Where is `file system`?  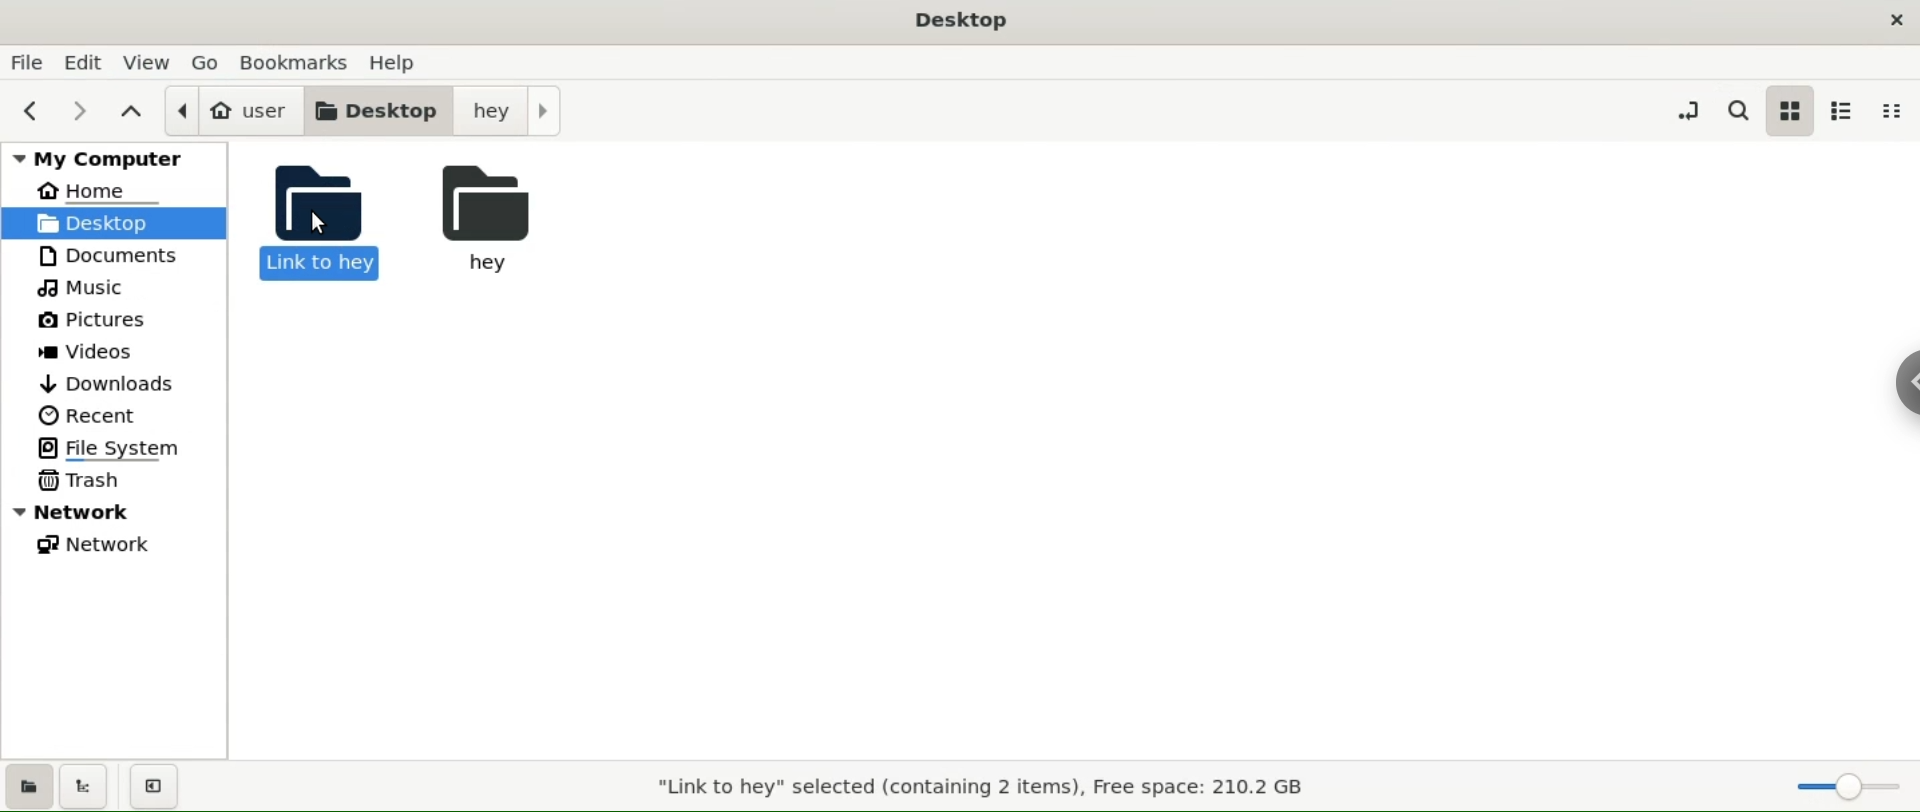
file system is located at coordinates (112, 447).